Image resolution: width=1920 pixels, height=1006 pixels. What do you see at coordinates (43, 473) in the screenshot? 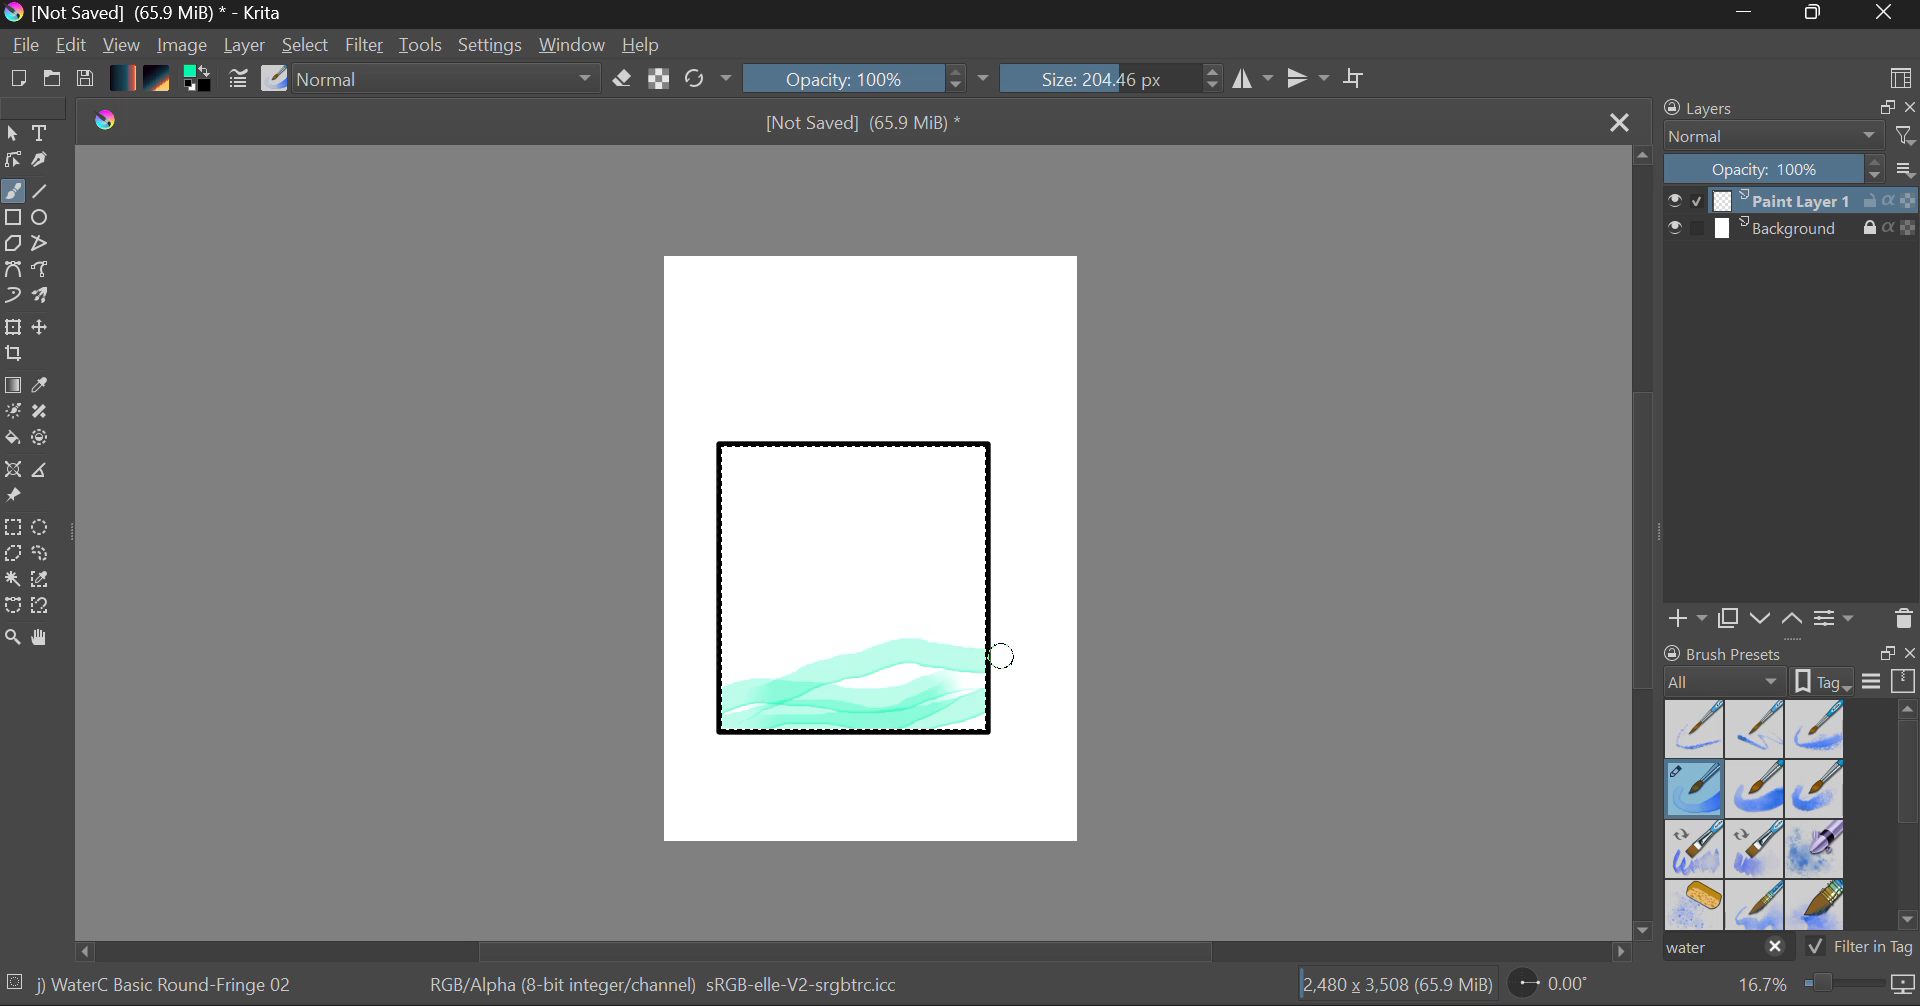
I see `Measurements` at bounding box center [43, 473].